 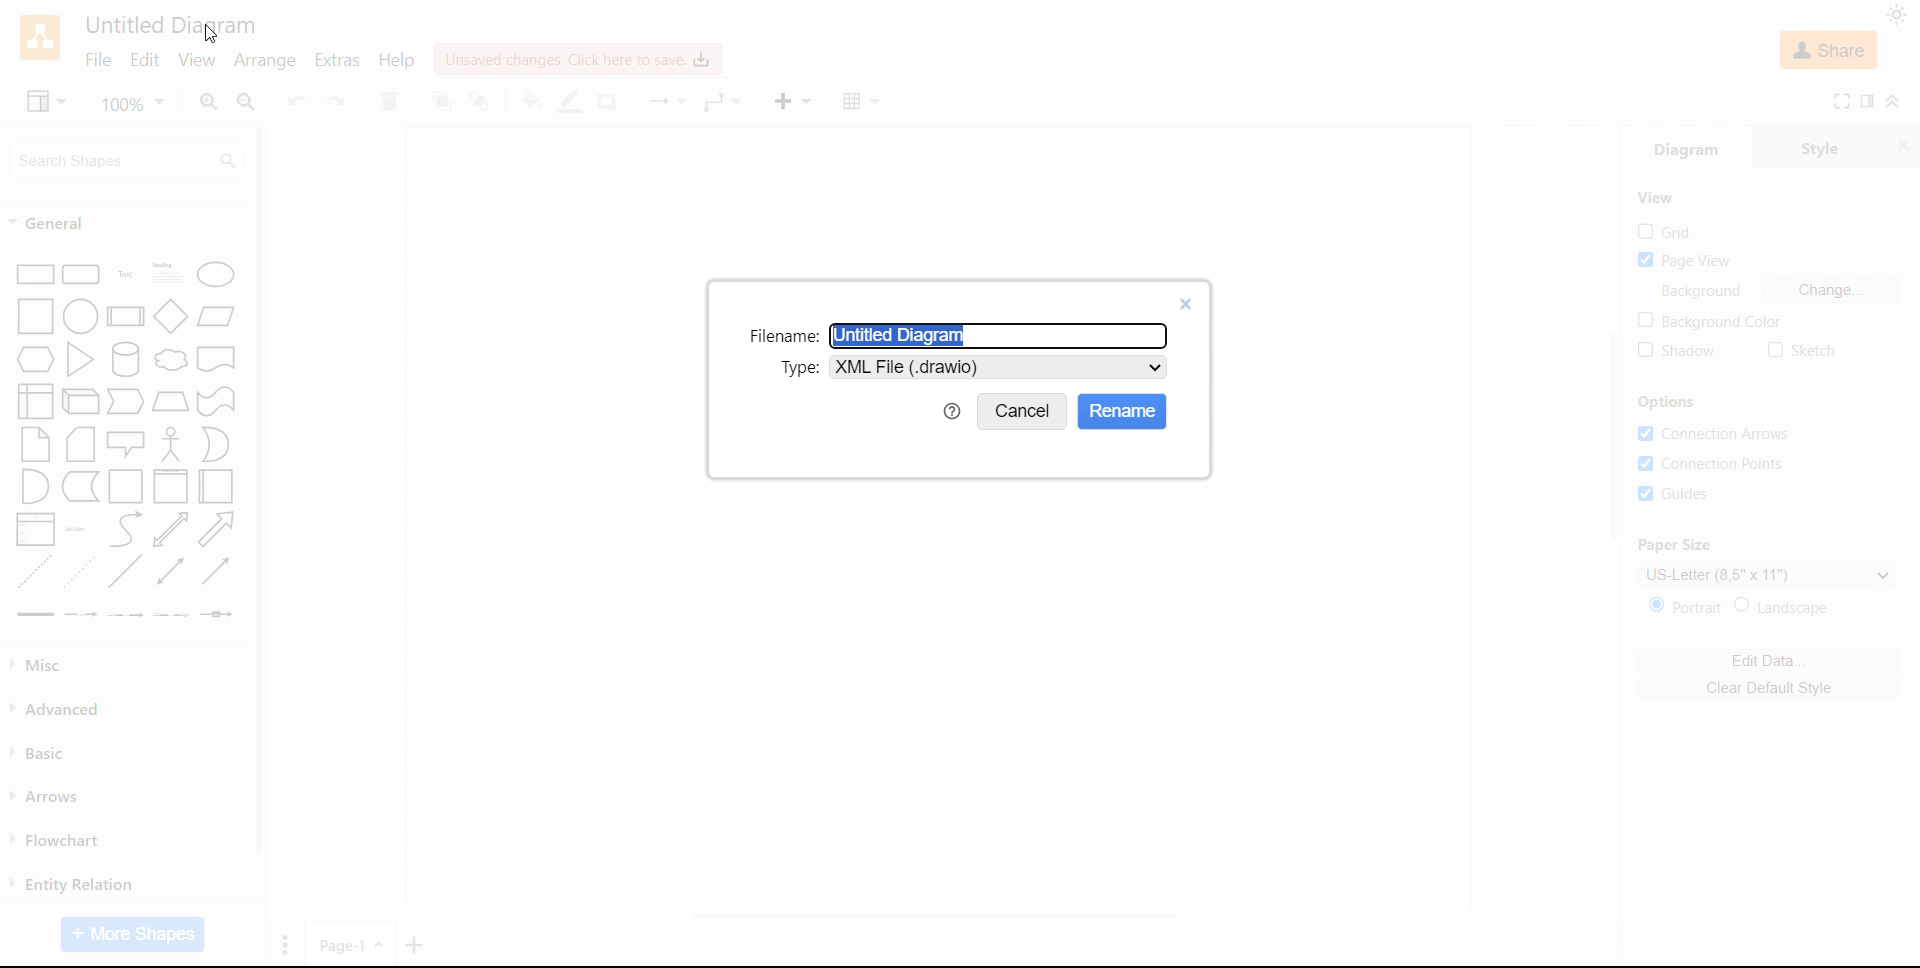 What do you see at coordinates (51, 223) in the screenshot?
I see `General ` at bounding box center [51, 223].